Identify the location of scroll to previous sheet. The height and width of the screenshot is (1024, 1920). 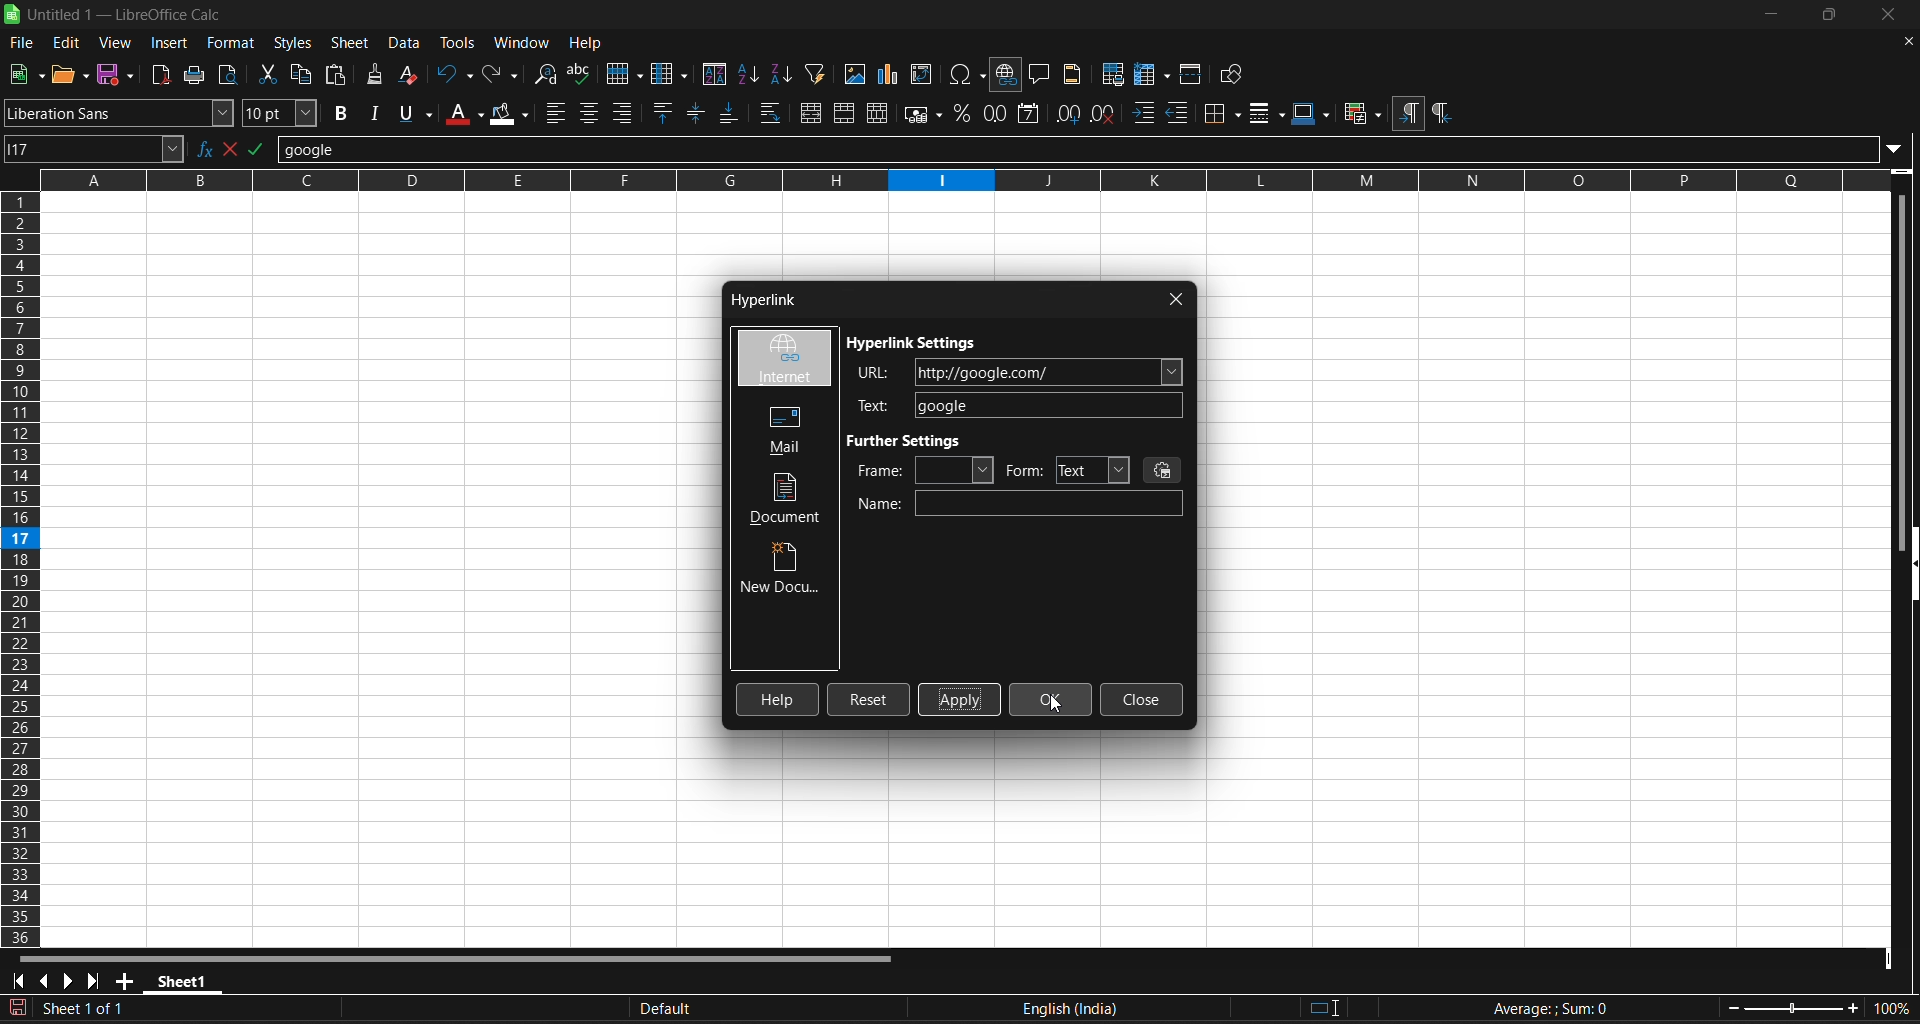
(44, 981).